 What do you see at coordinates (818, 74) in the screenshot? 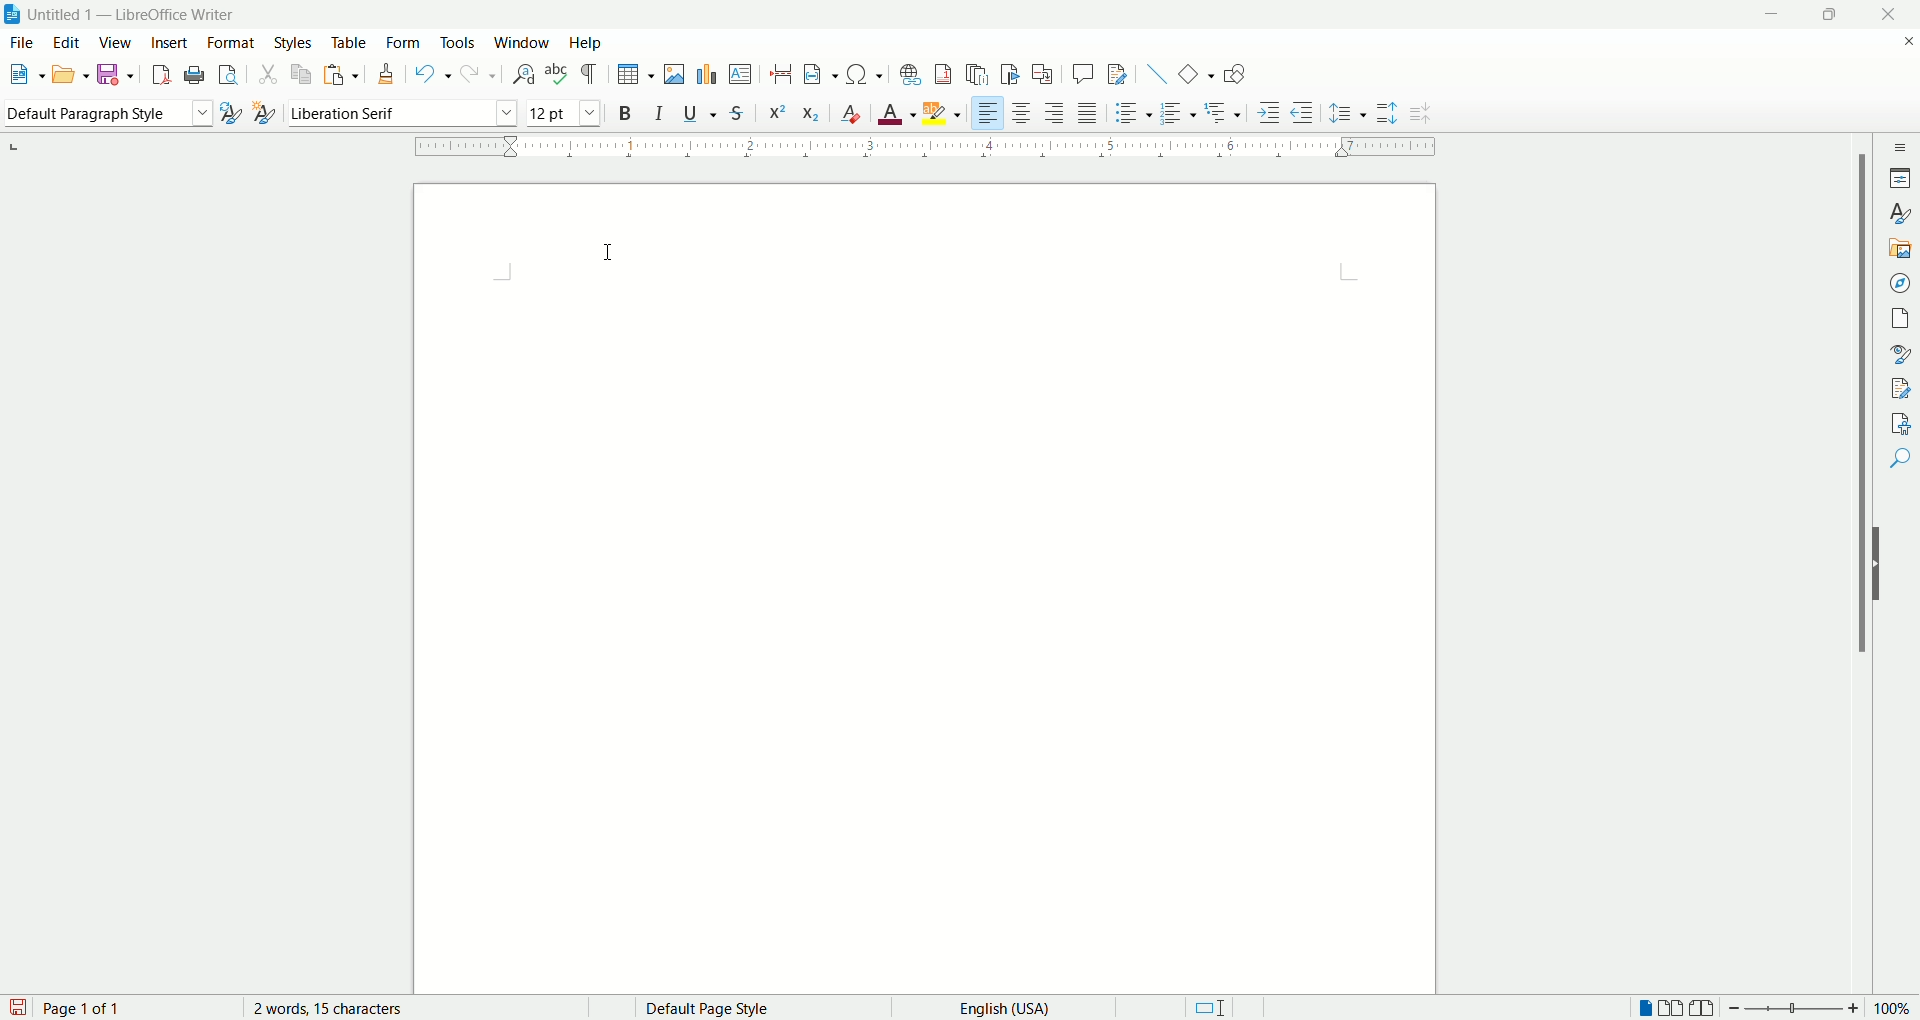
I see `insert field` at bounding box center [818, 74].